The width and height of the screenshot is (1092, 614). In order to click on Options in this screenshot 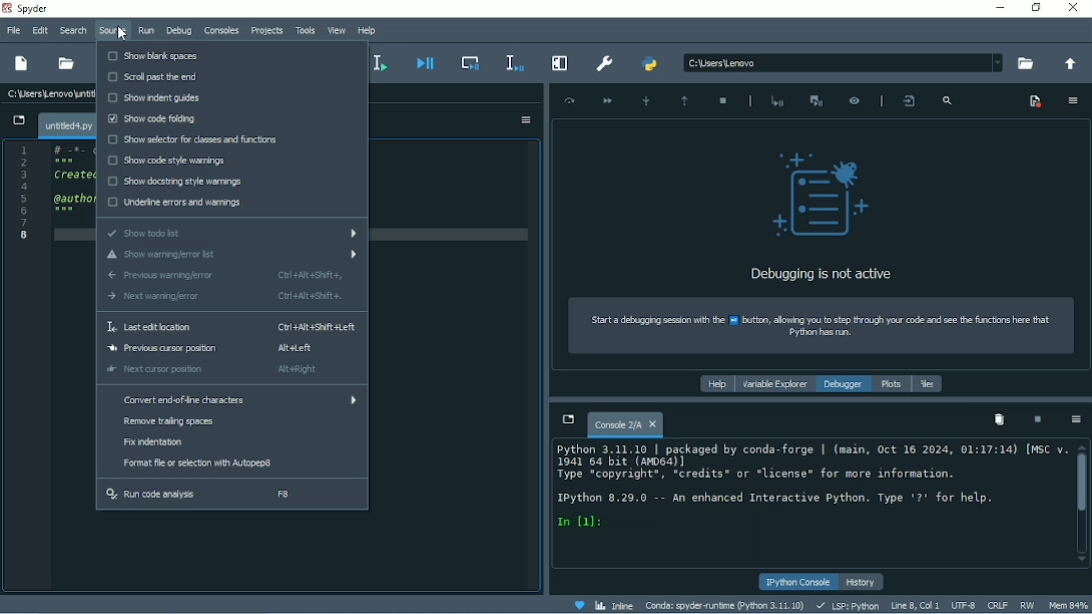, I will do `click(1074, 101)`.